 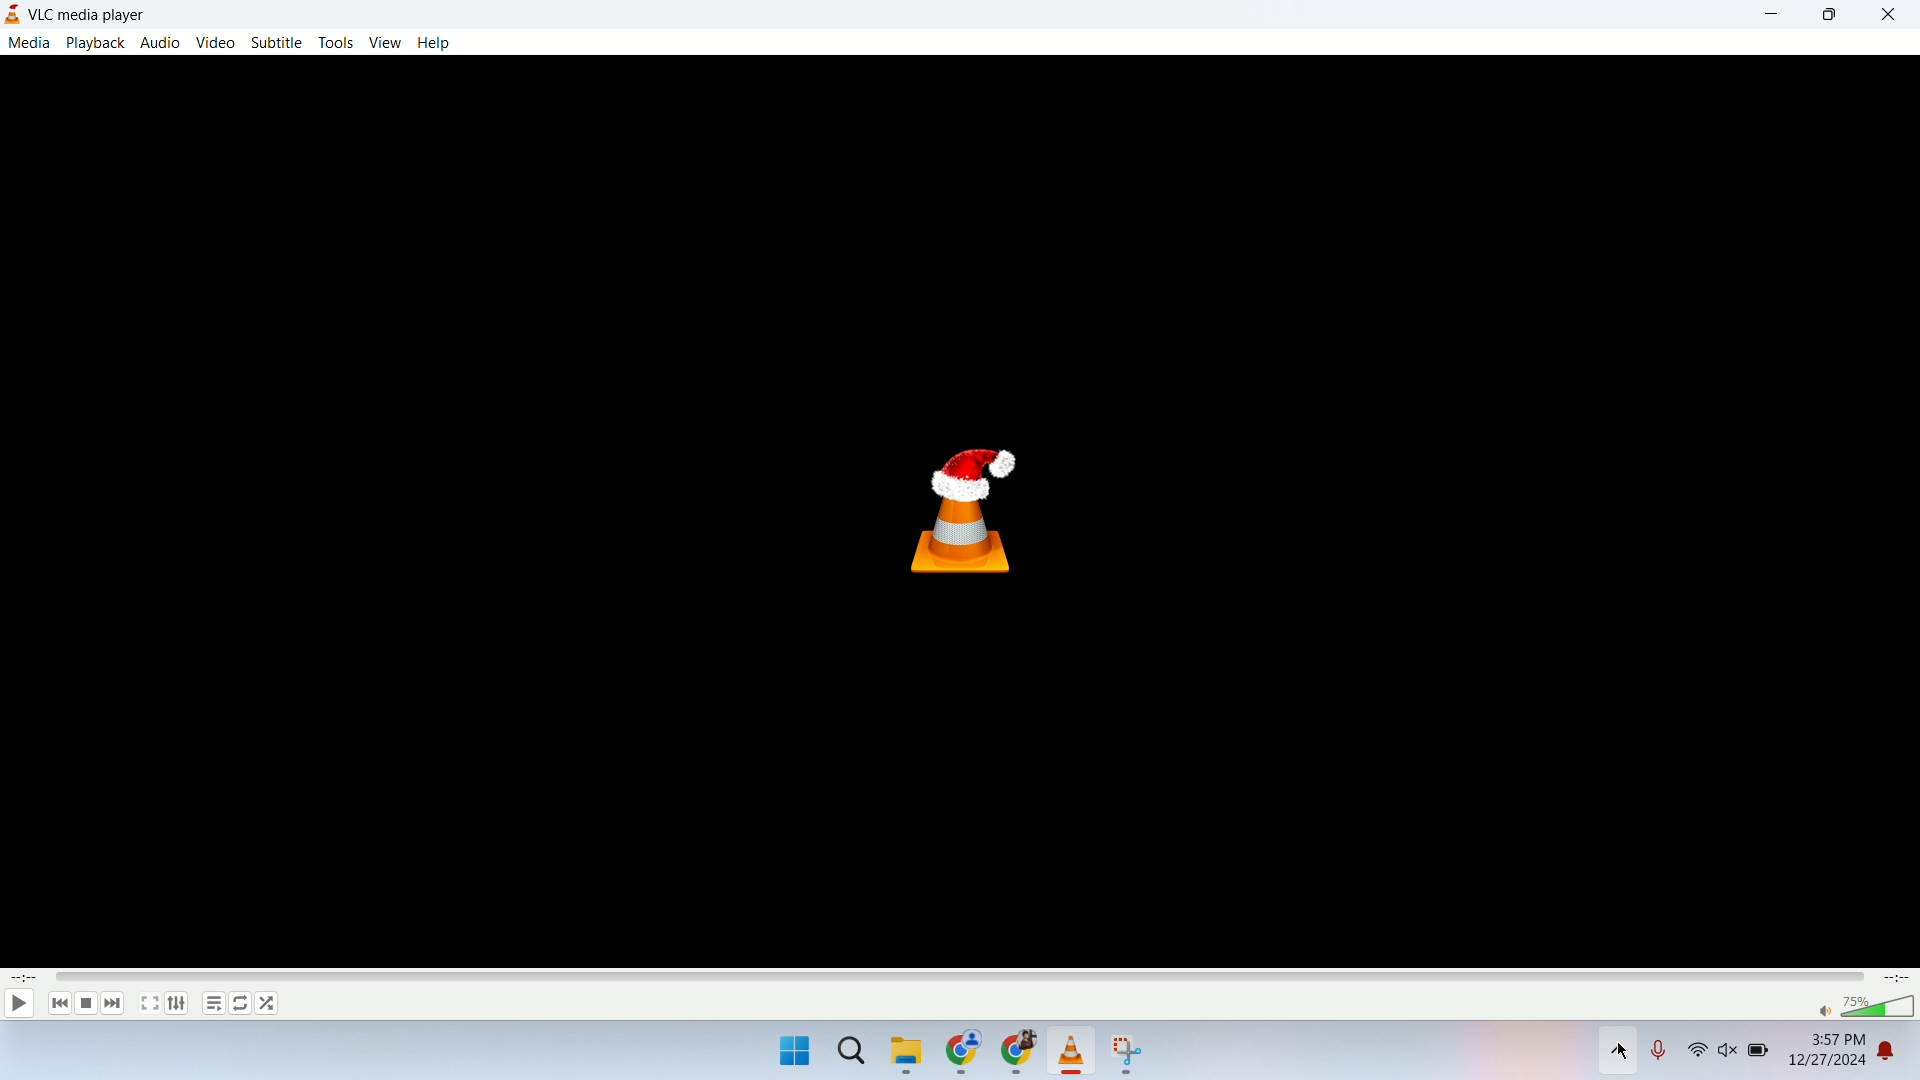 What do you see at coordinates (1697, 1054) in the screenshot?
I see `wifi` at bounding box center [1697, 1054].